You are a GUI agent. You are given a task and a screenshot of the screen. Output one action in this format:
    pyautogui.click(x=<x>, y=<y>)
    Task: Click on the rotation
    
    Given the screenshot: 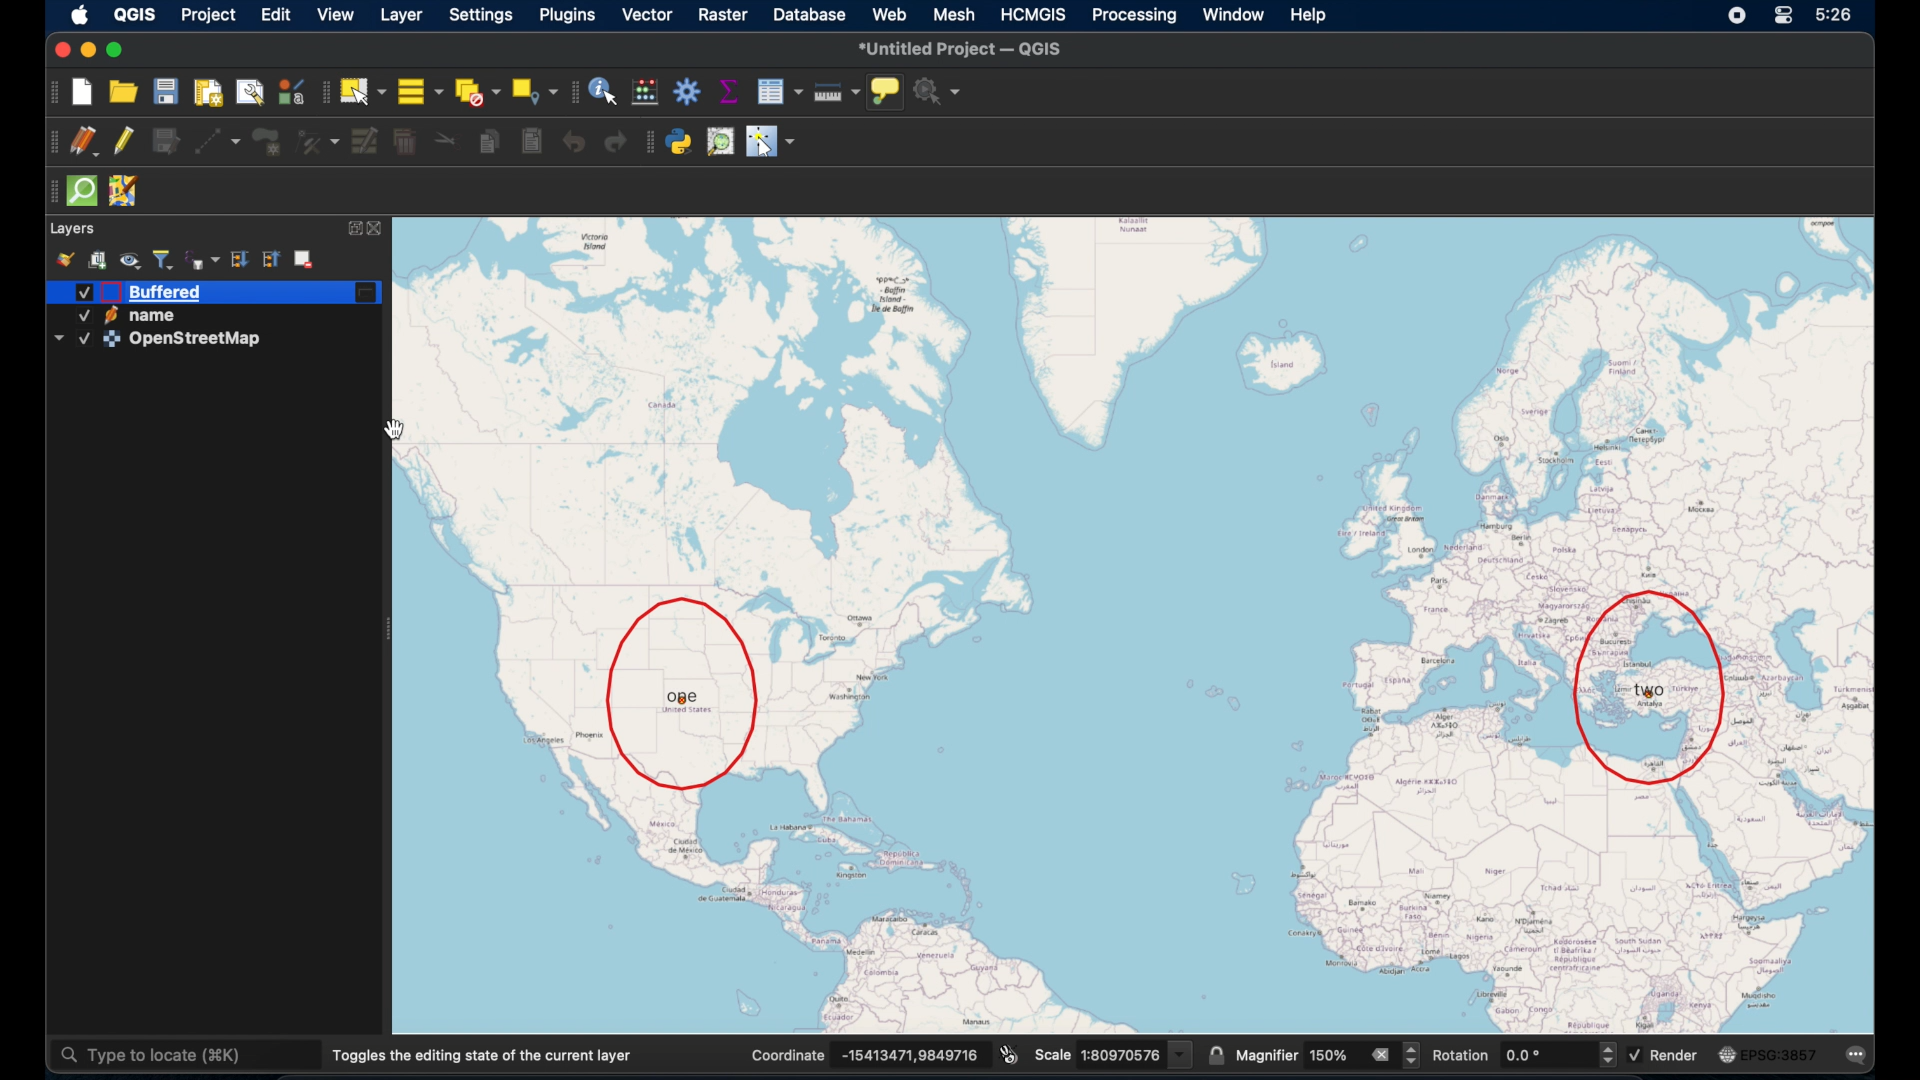 What is the action you would take?
    pyautogui.click(x=1462, y=1055)
    